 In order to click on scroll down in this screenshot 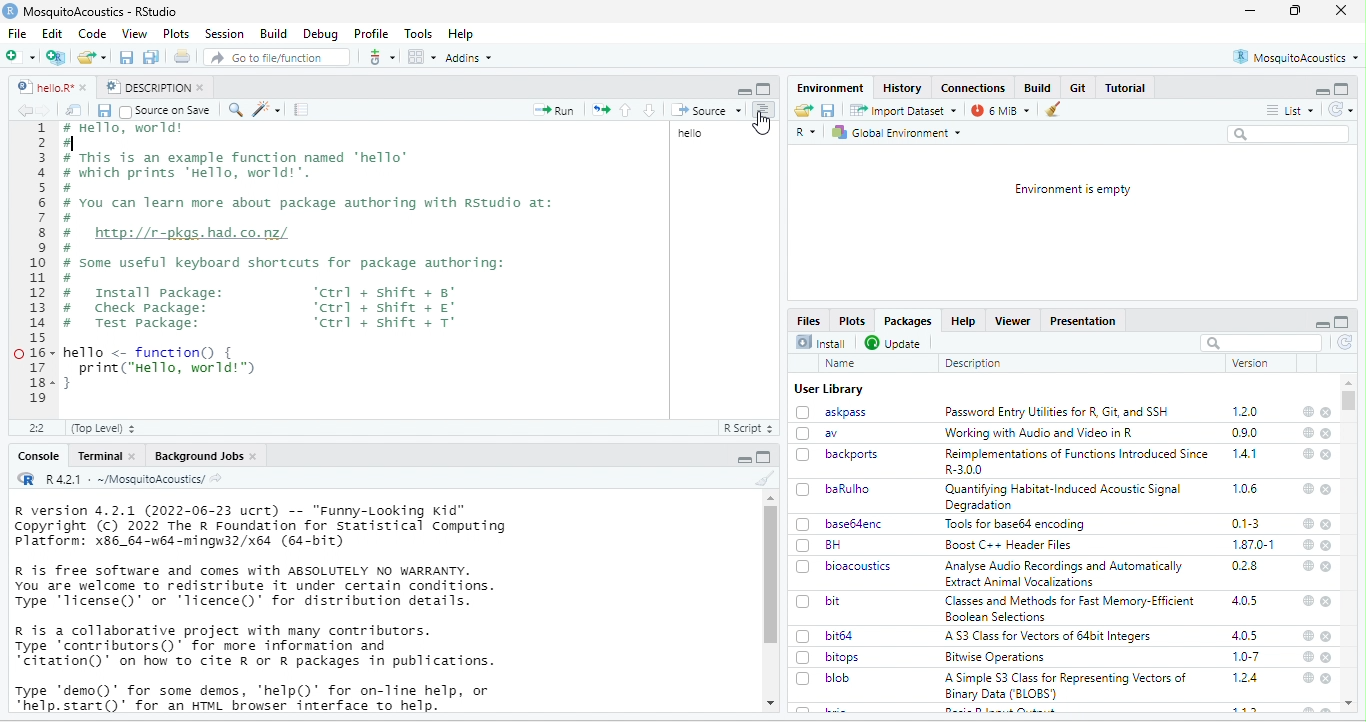, I will do `click(768, 704)`.